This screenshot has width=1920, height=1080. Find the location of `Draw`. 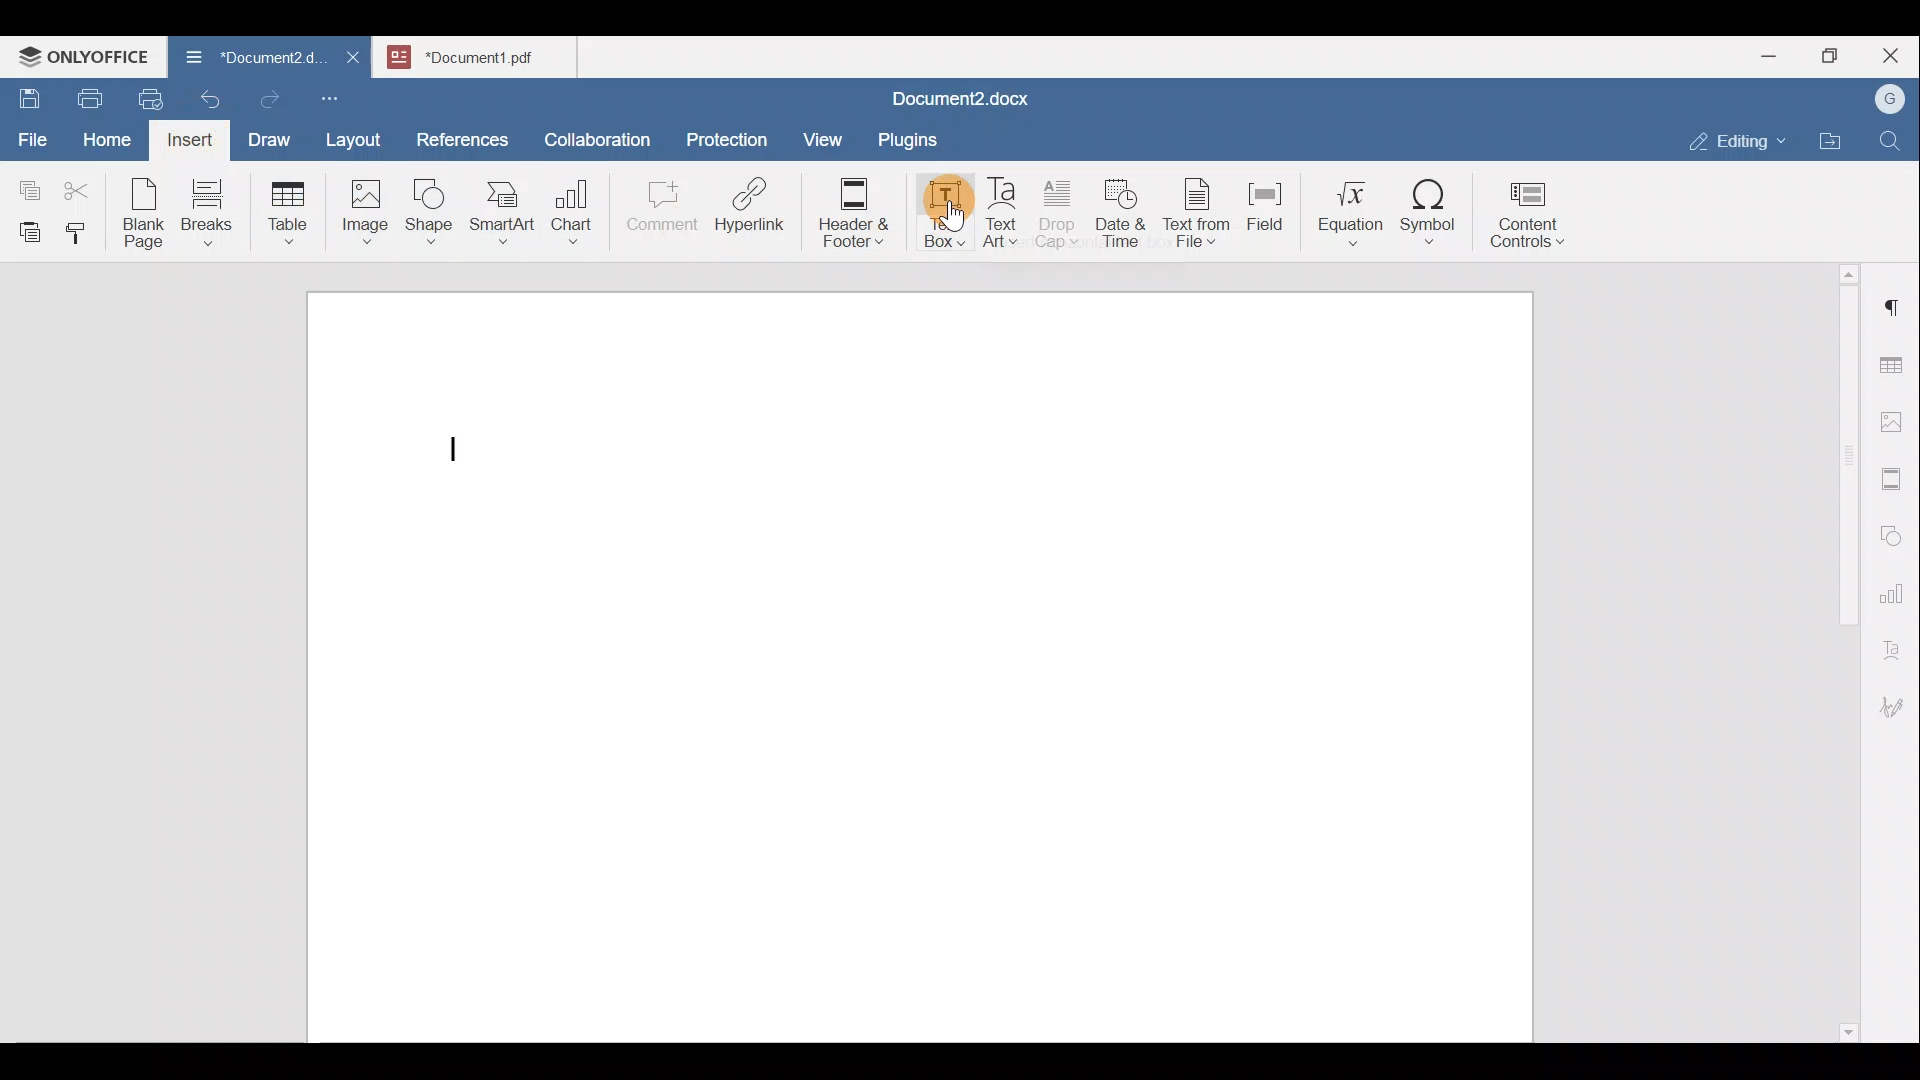

Draw is located at coordinates (266, 135).